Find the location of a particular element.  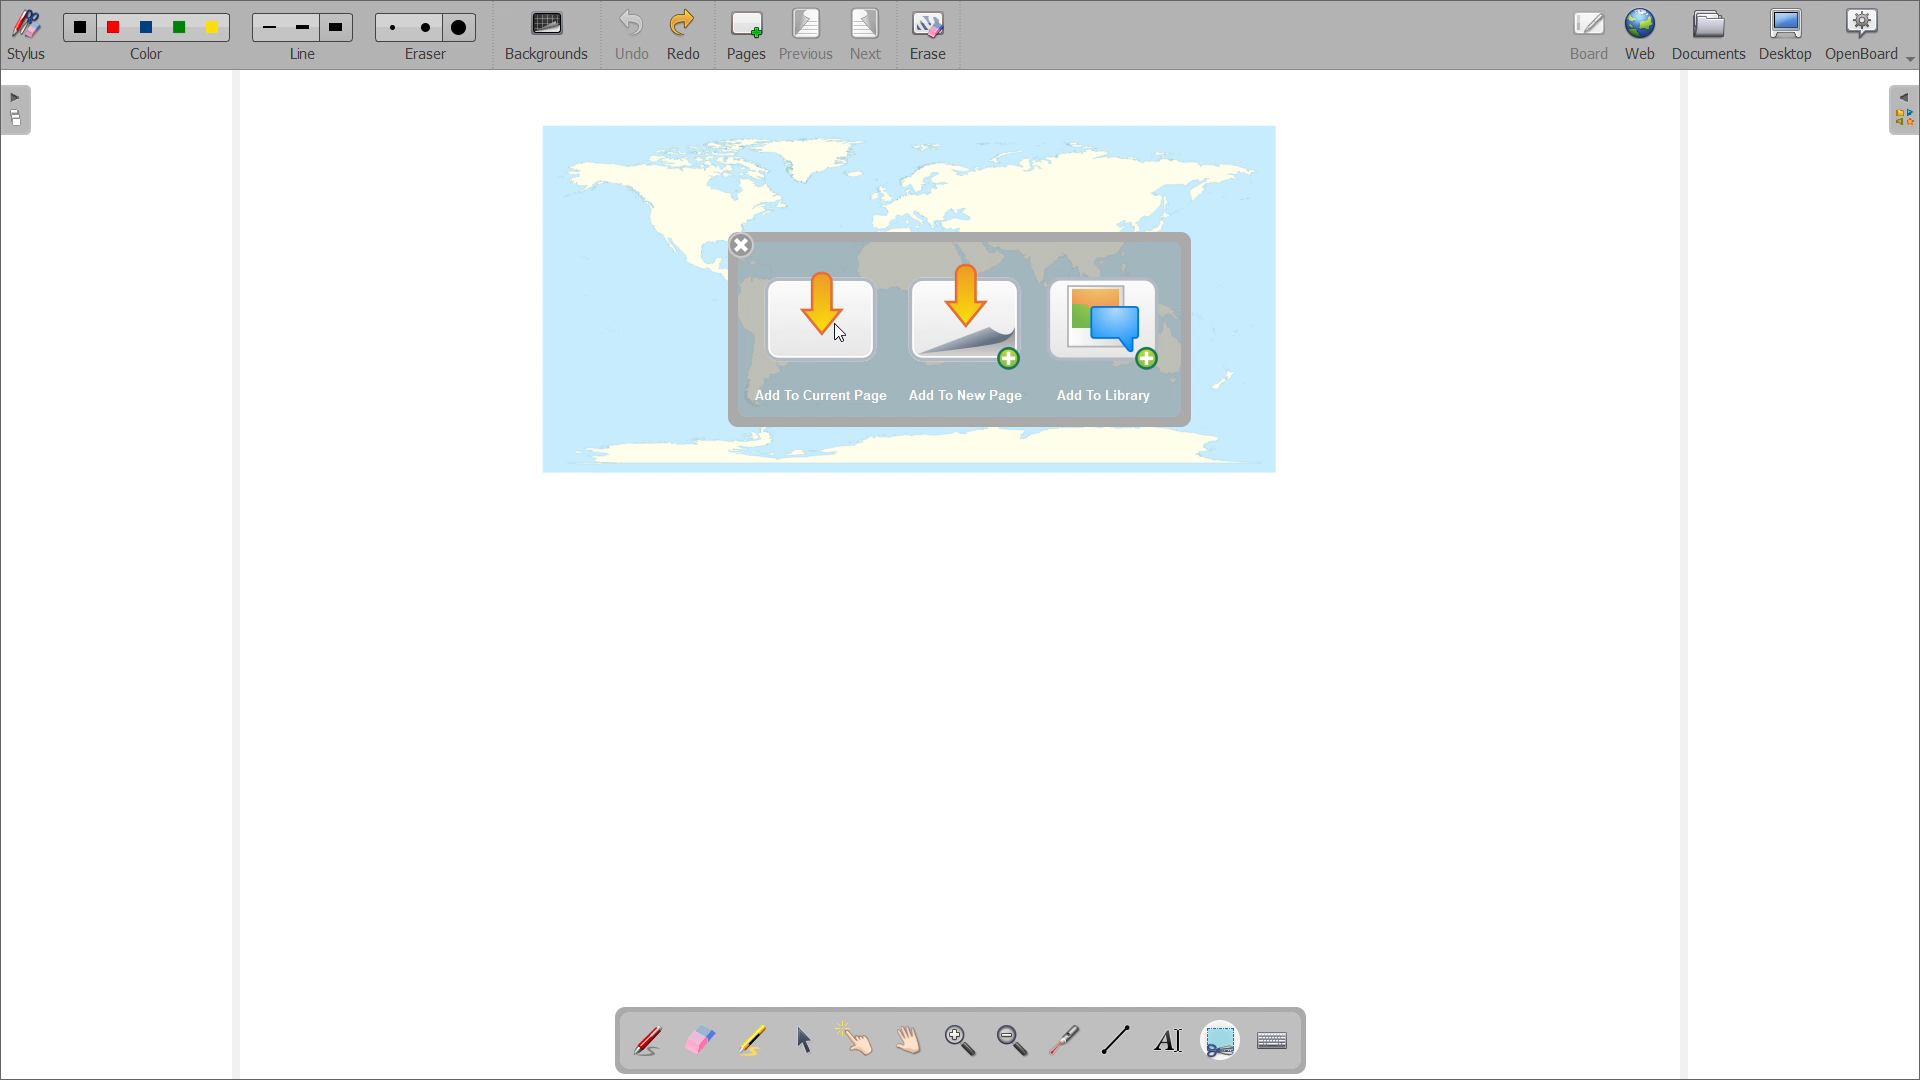

board is located at coordinates (1591, 36).